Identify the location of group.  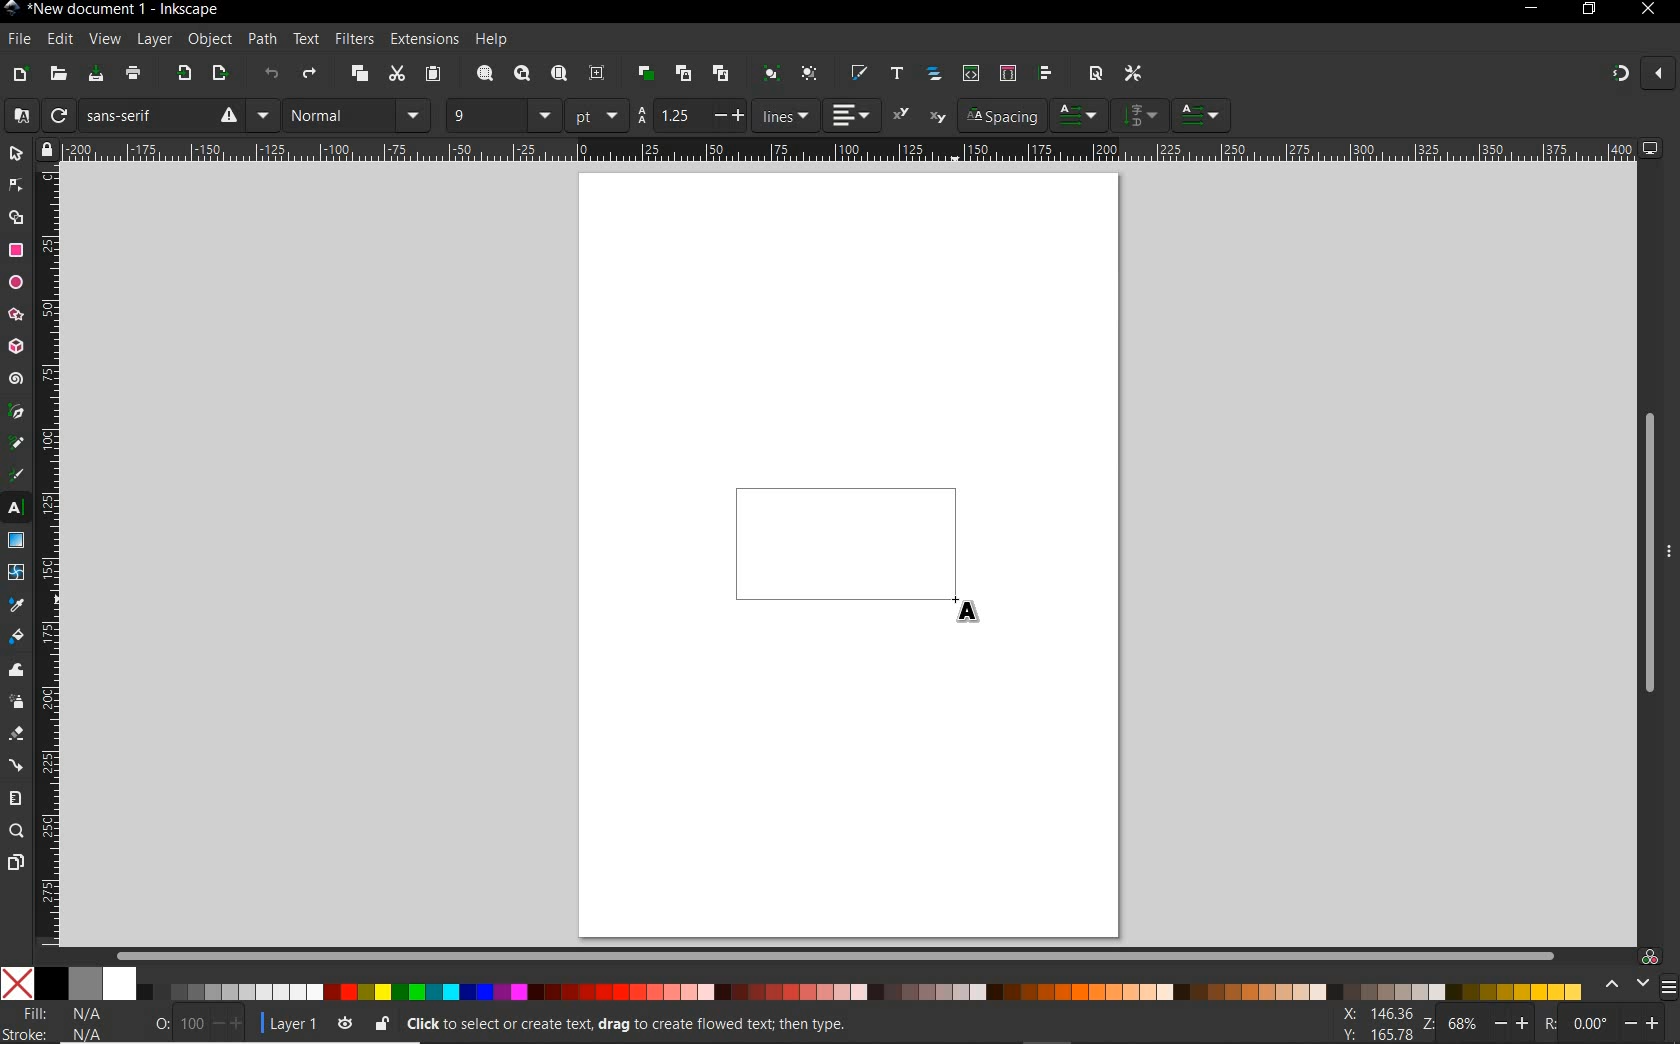
(768, 73).